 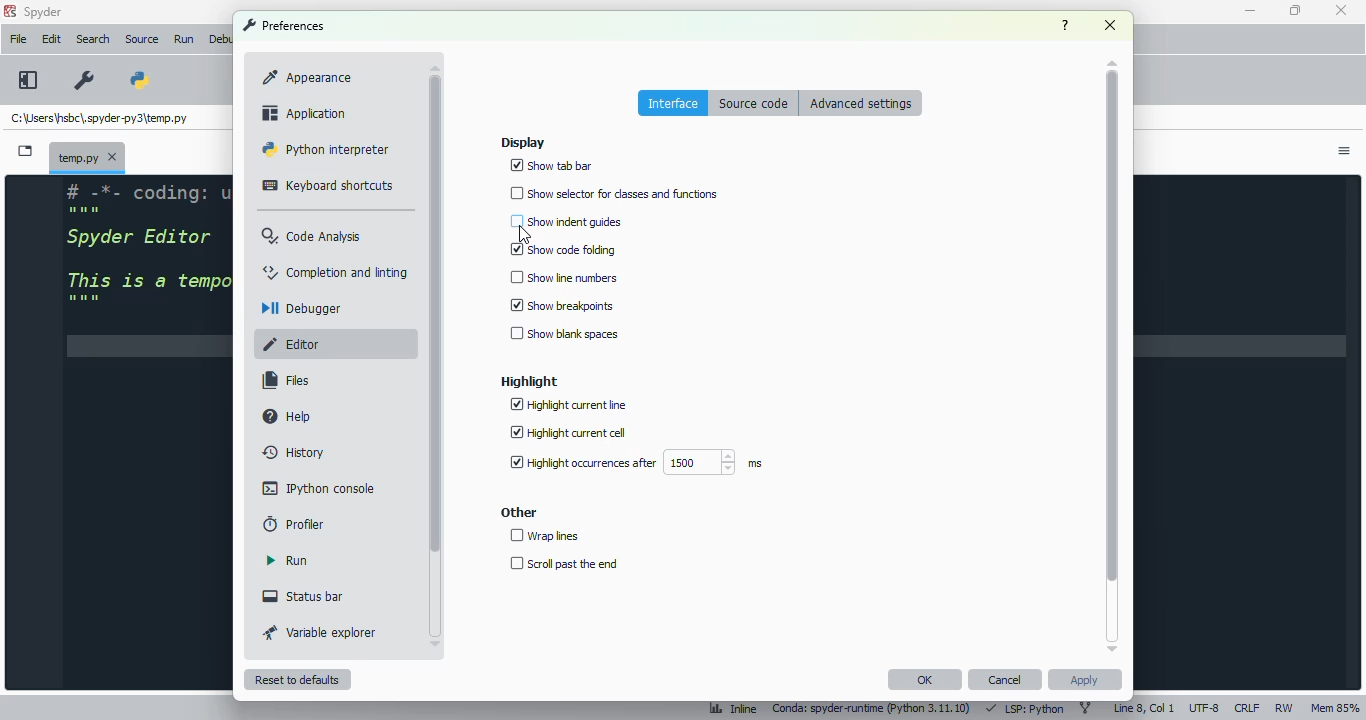 I want to click on highlight current cell, so click(x=569, y=431).